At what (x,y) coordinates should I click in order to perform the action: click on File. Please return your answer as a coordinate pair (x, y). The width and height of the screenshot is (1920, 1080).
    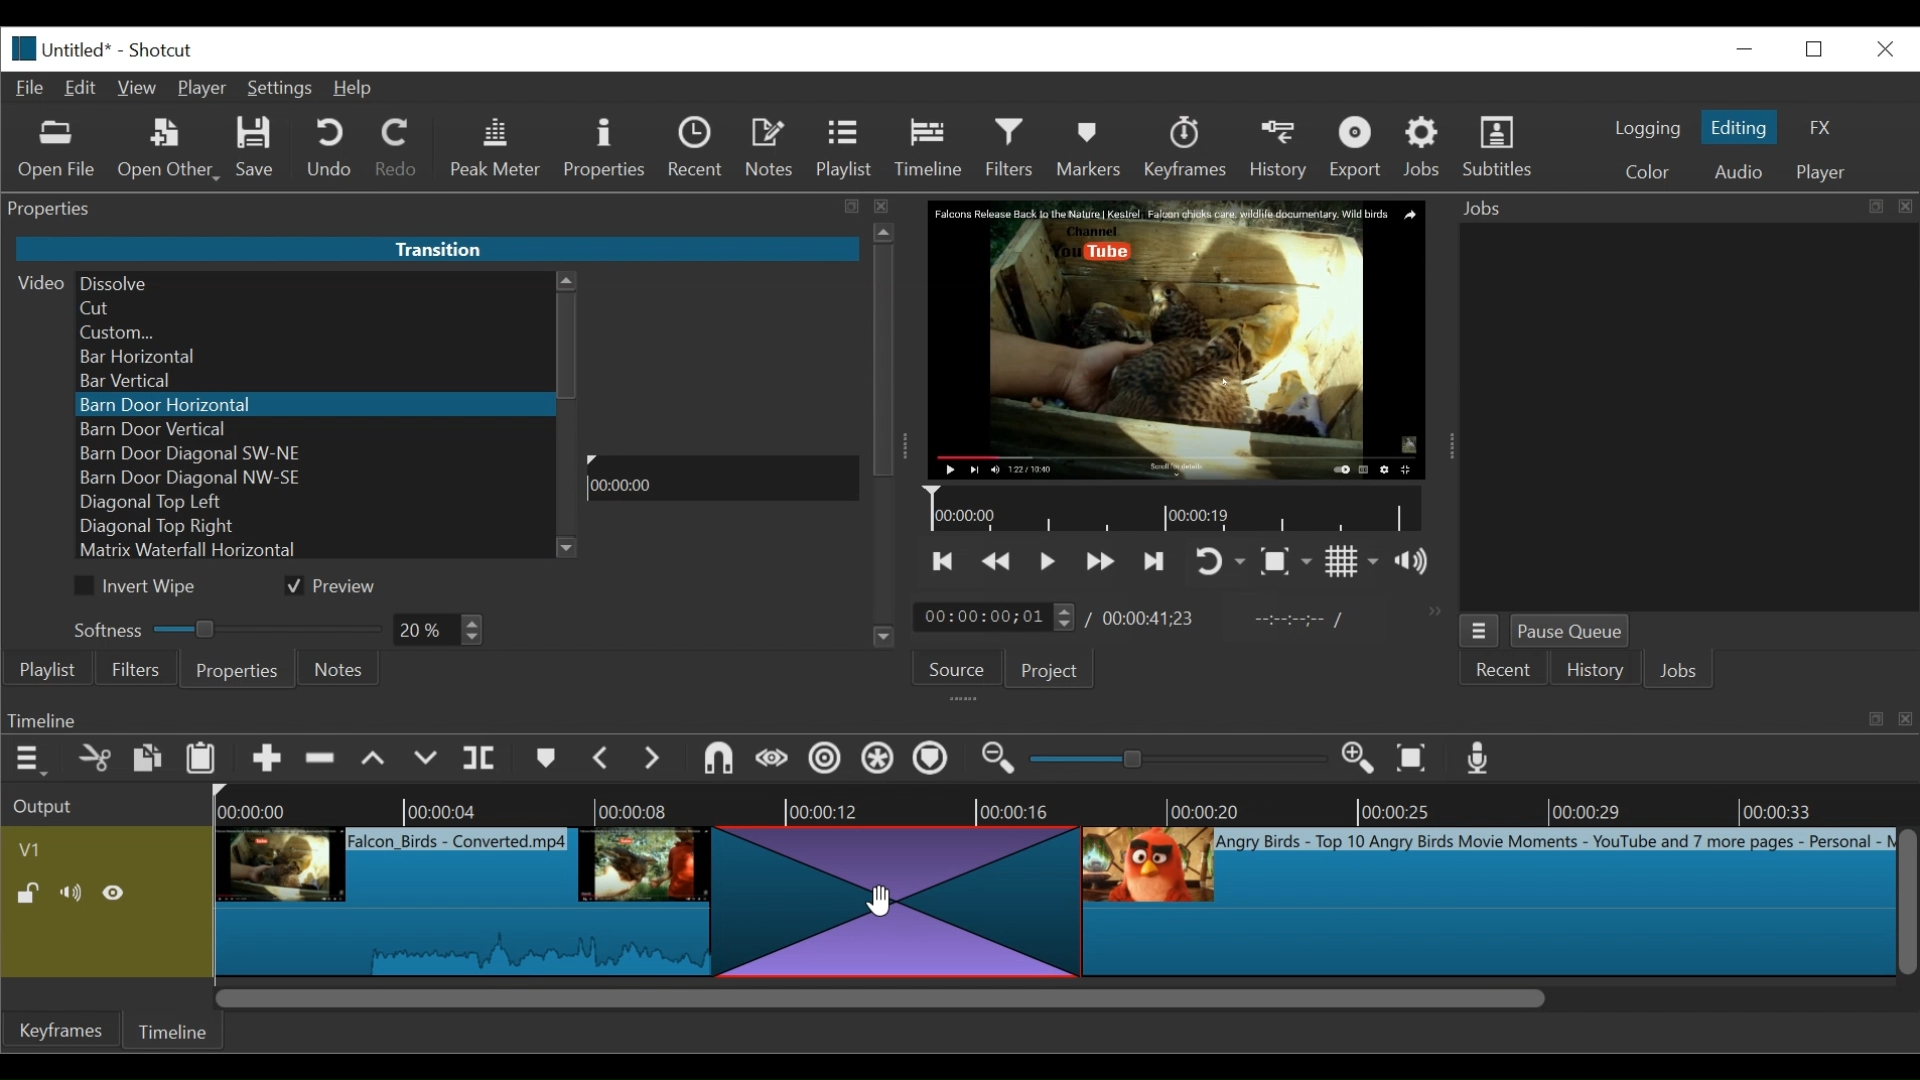
    Looking at the image, I should click on (31, 89).